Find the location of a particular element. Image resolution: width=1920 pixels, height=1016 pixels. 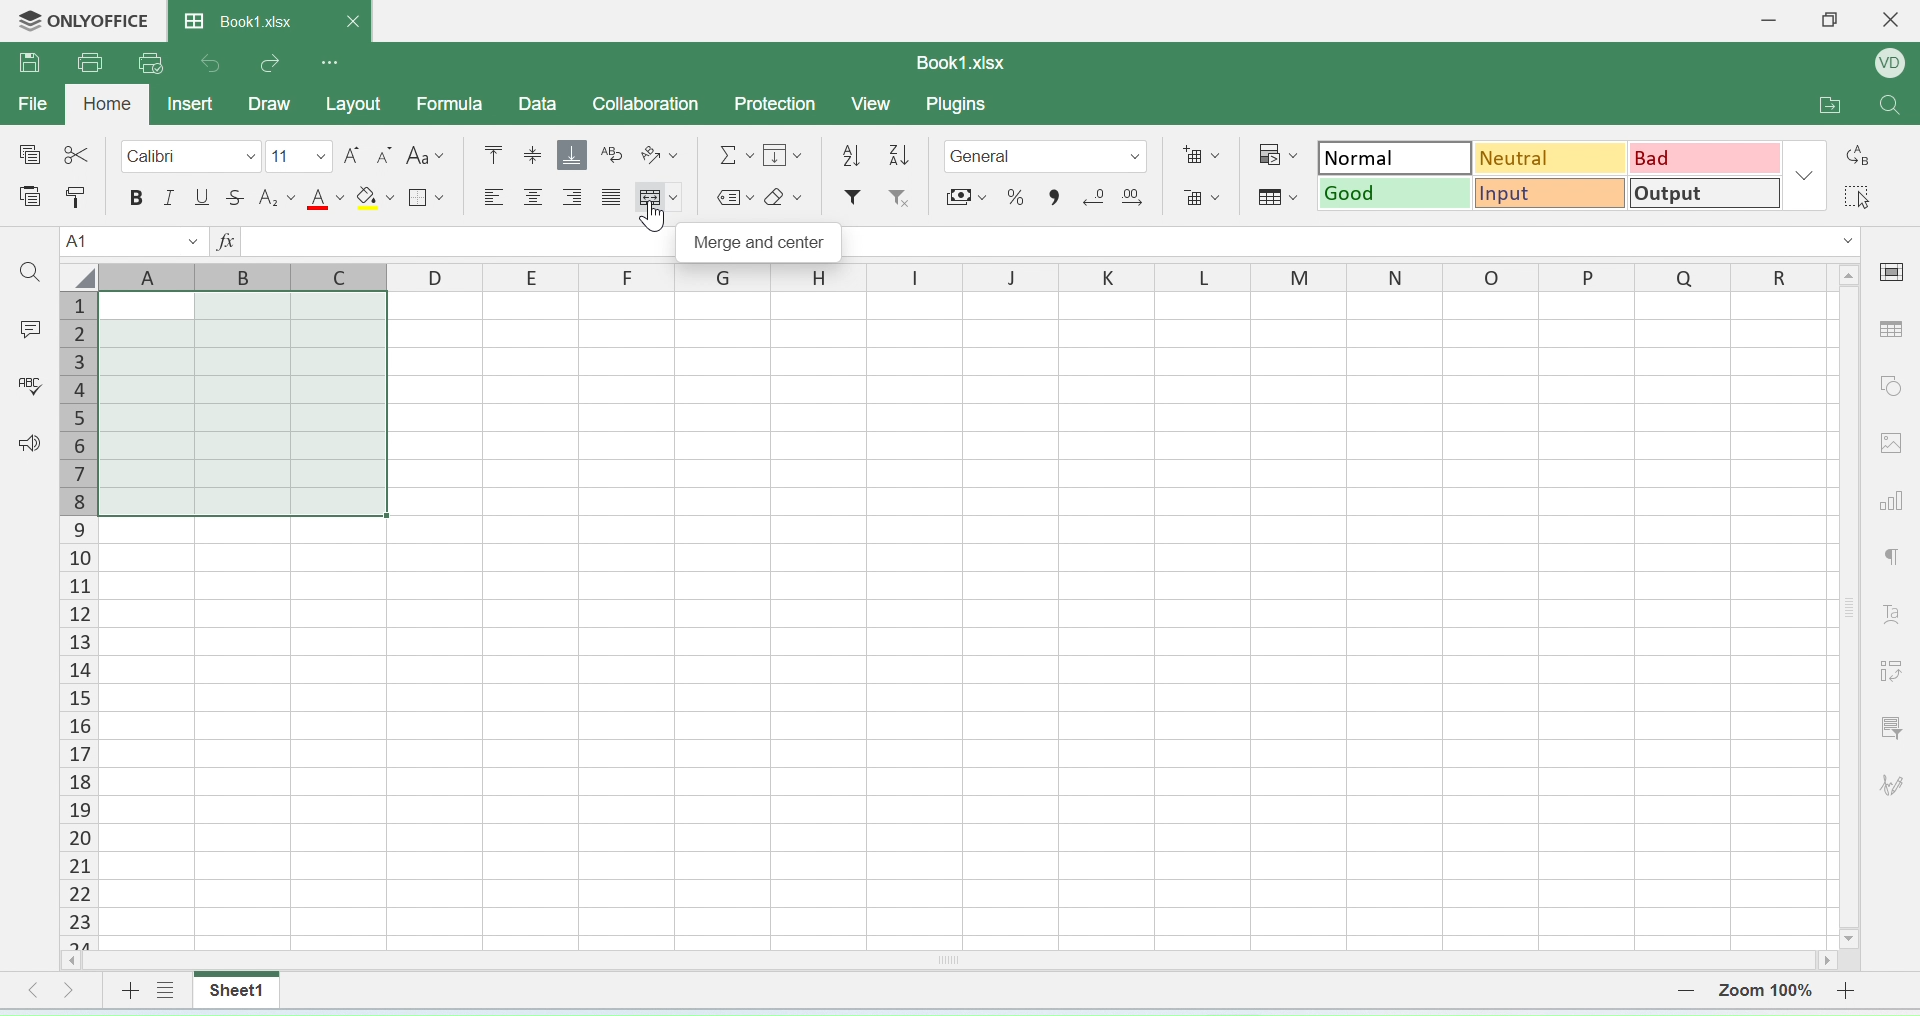

input is located at coordinates (1547, 192).